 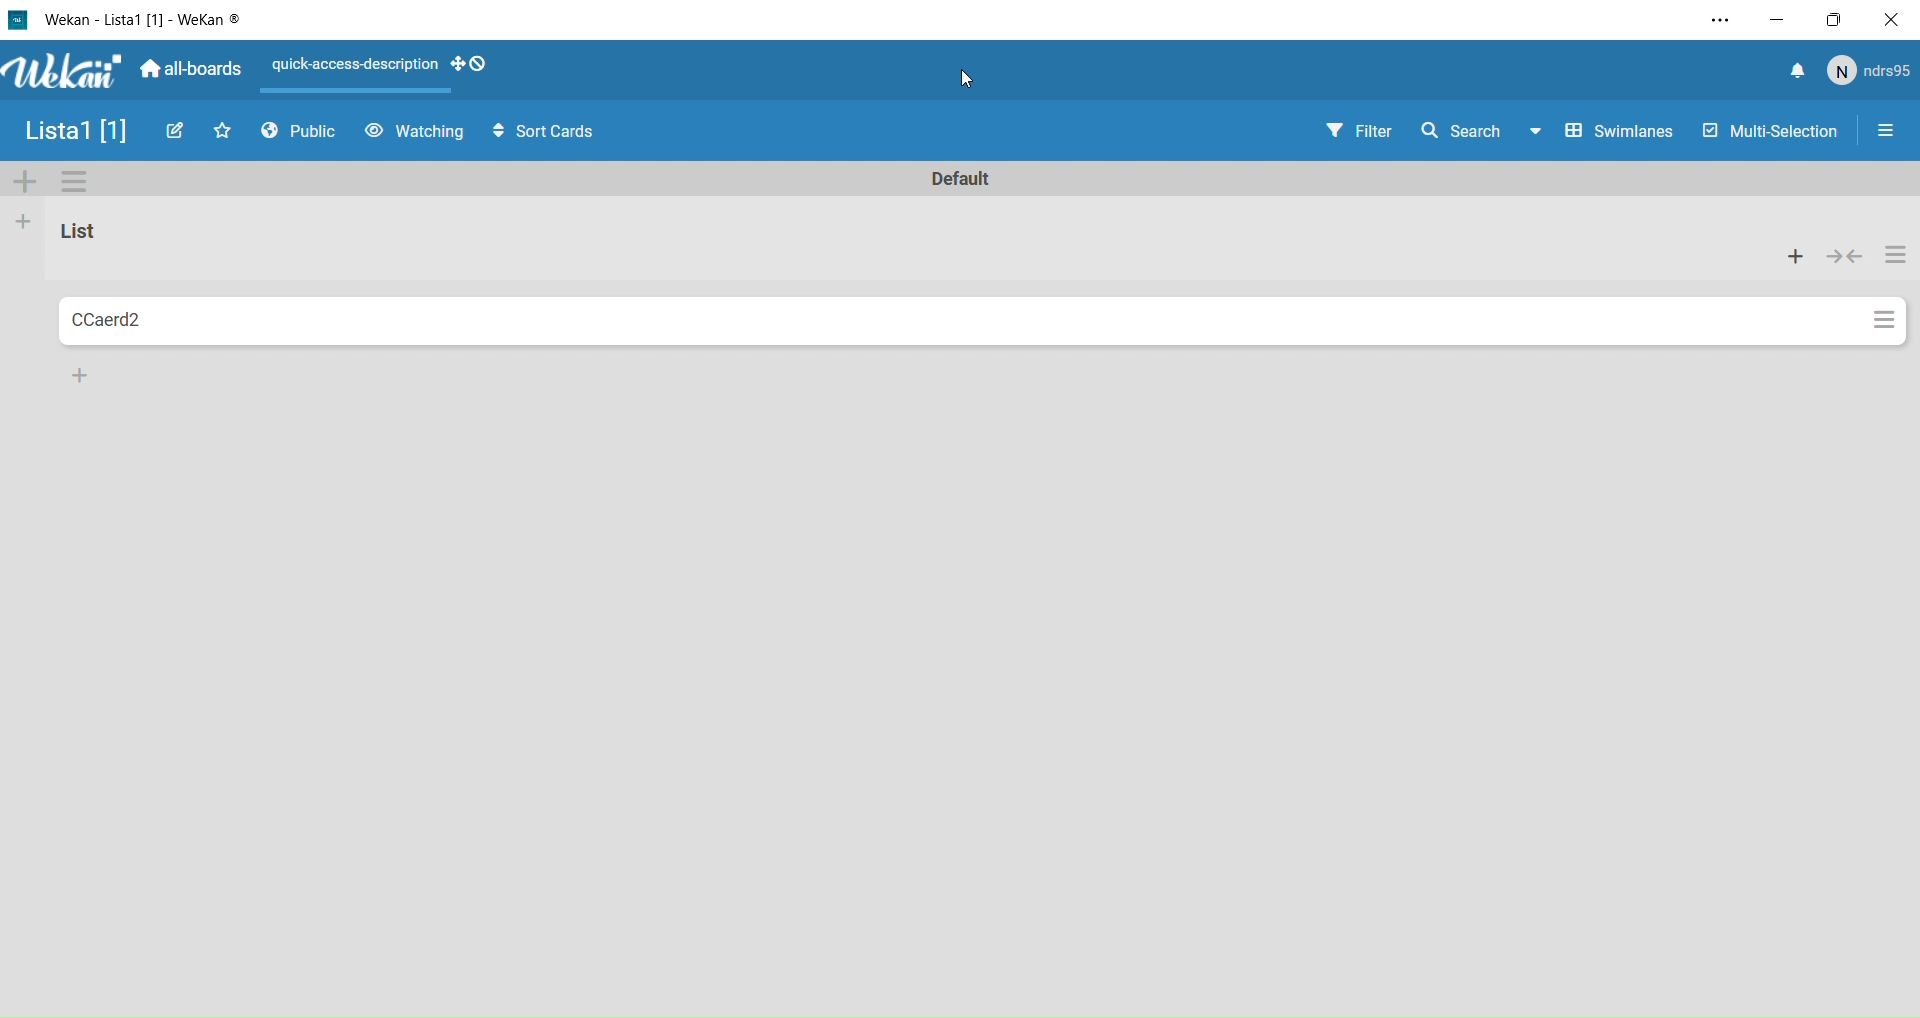 What do you see at coordinates (138, 19) in the screenshot?
I see `Wekan` at bounding box center [138, 19].